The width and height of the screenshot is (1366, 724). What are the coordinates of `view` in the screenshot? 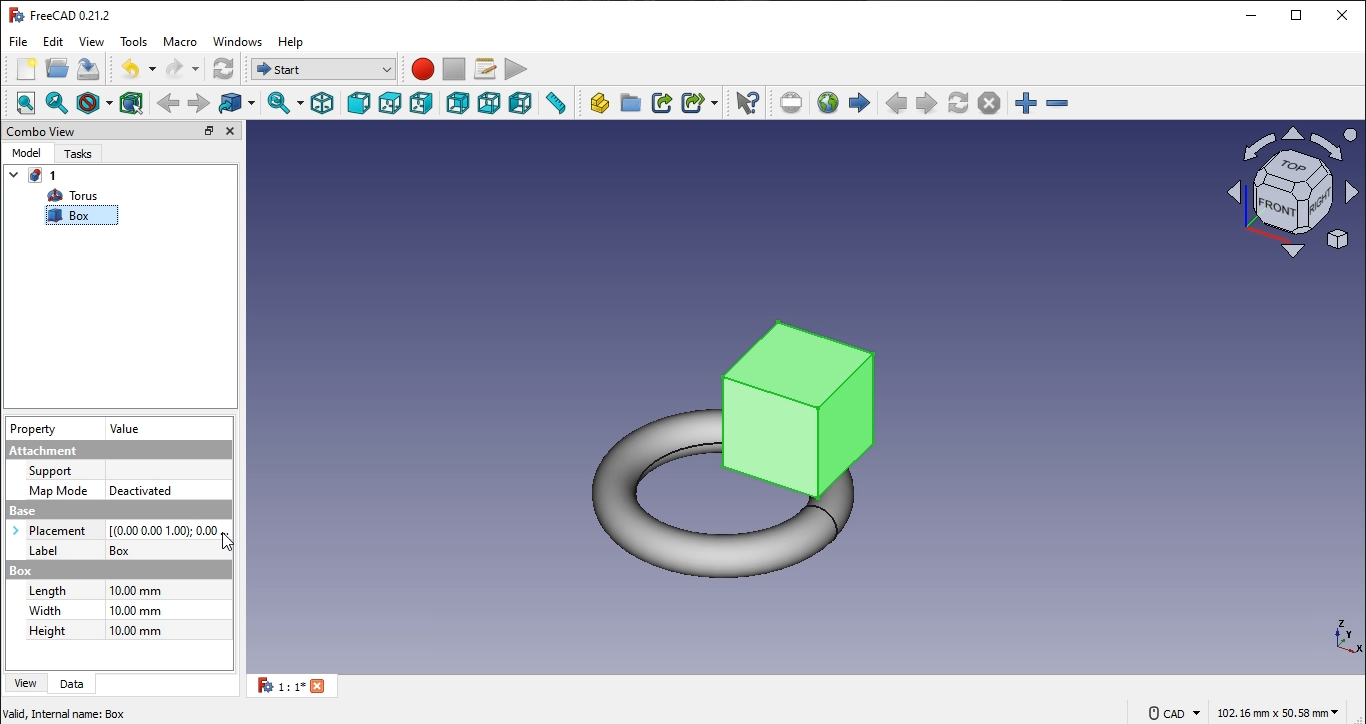 It's located at (92, 42).